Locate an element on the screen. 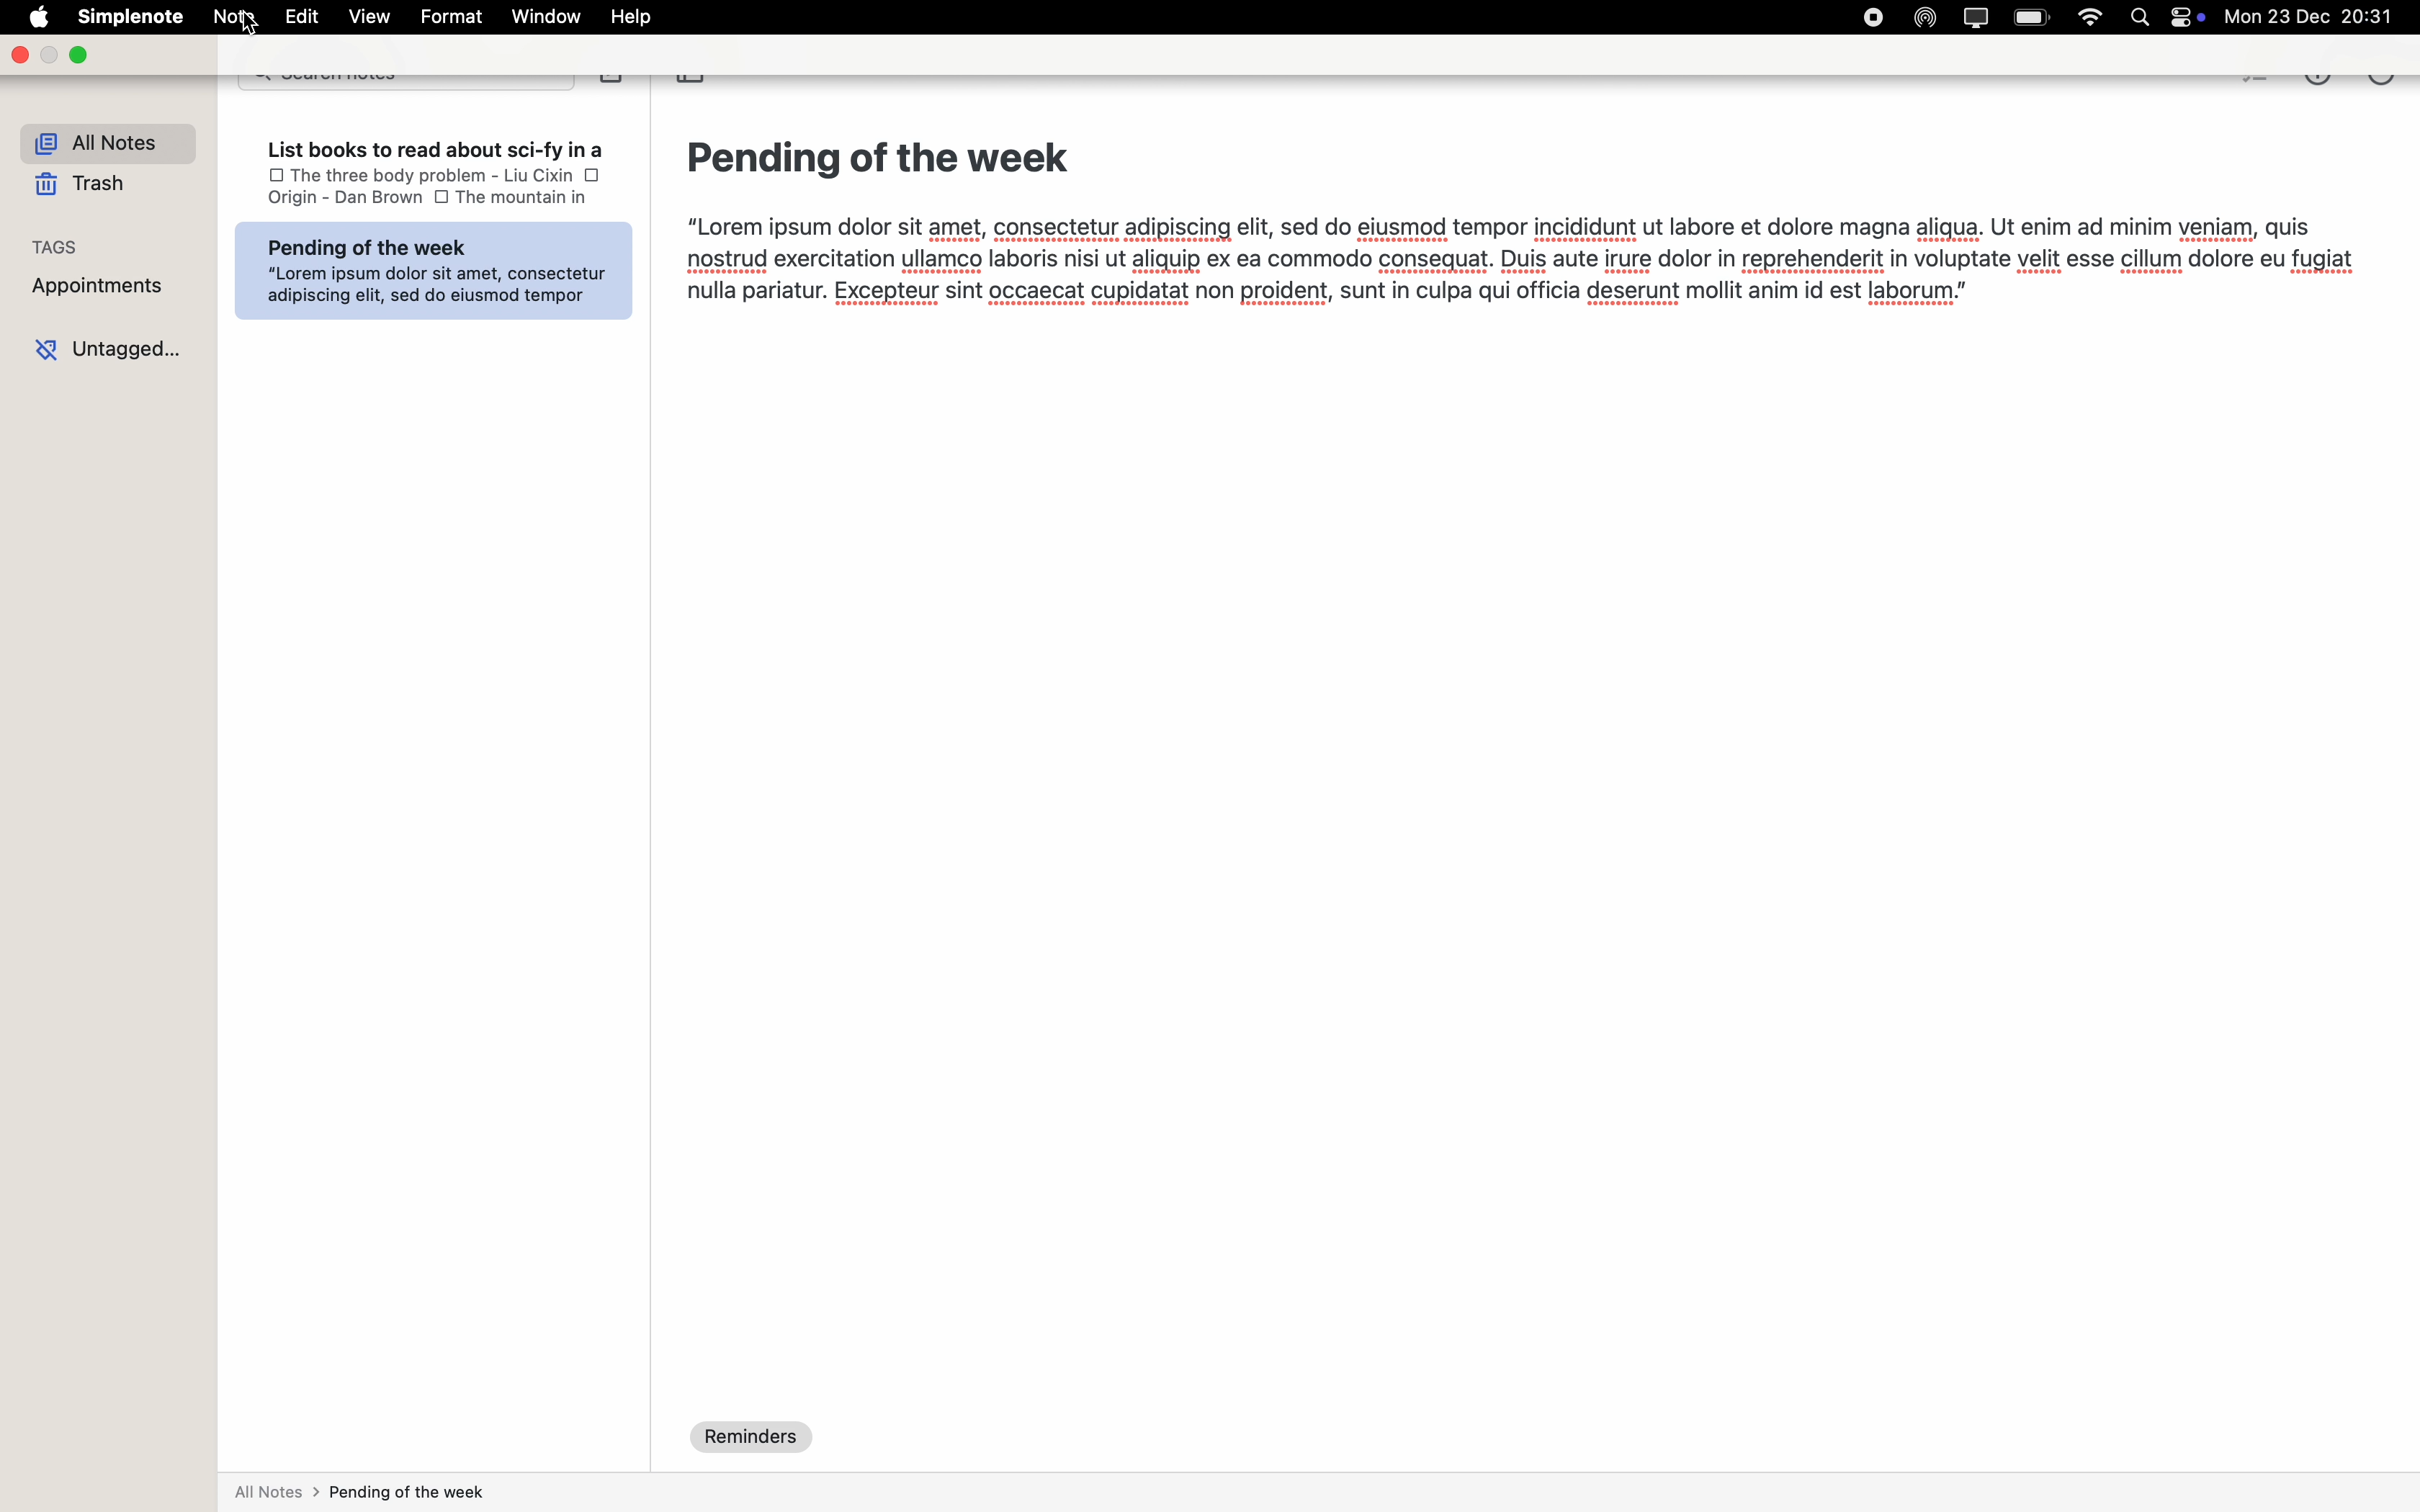  all notes is located at coordinates (106, 143).